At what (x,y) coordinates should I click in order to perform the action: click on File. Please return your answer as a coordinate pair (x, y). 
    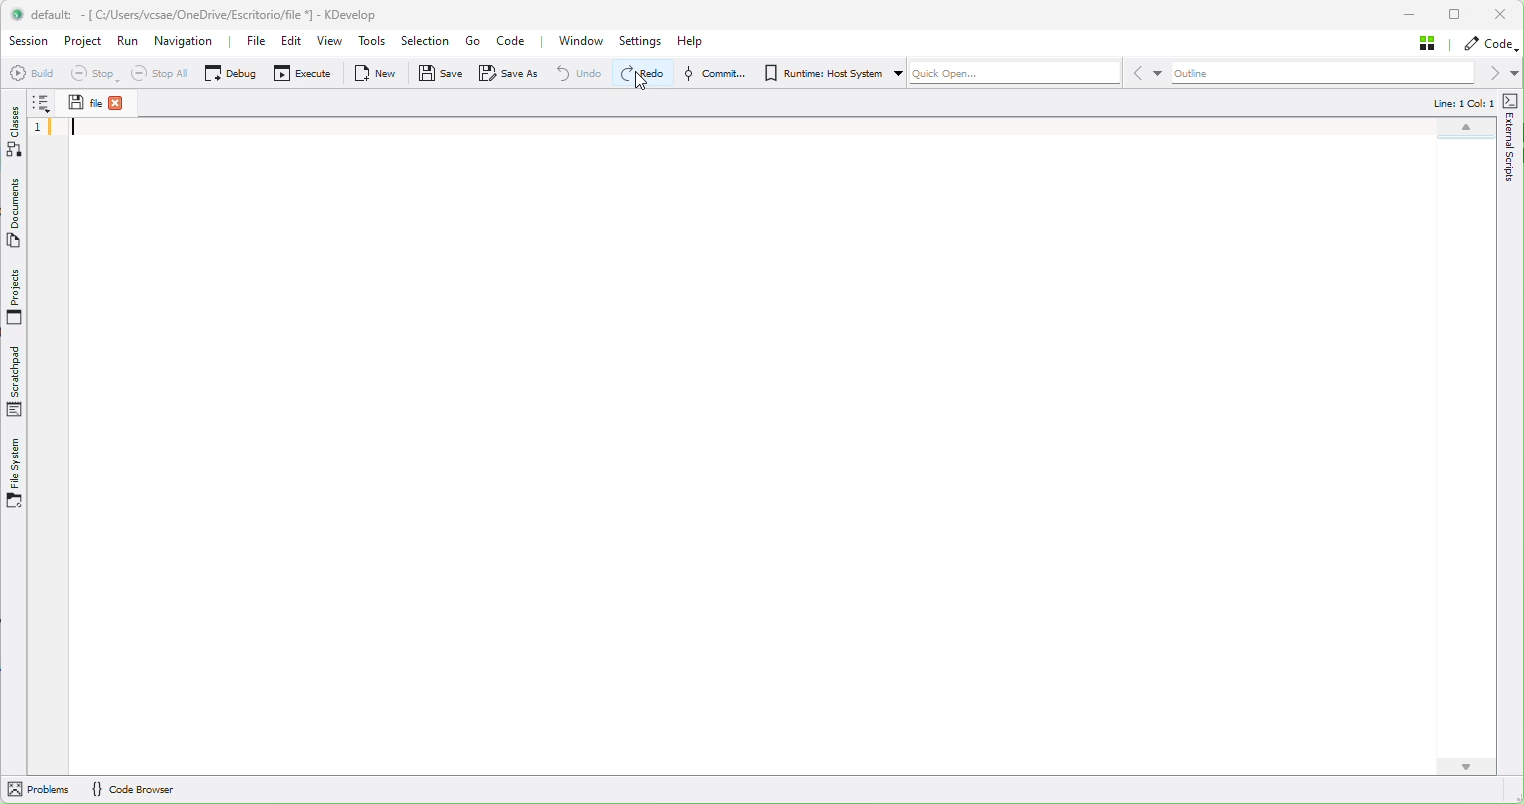
    Looking at the image, I should click on (101, 99).